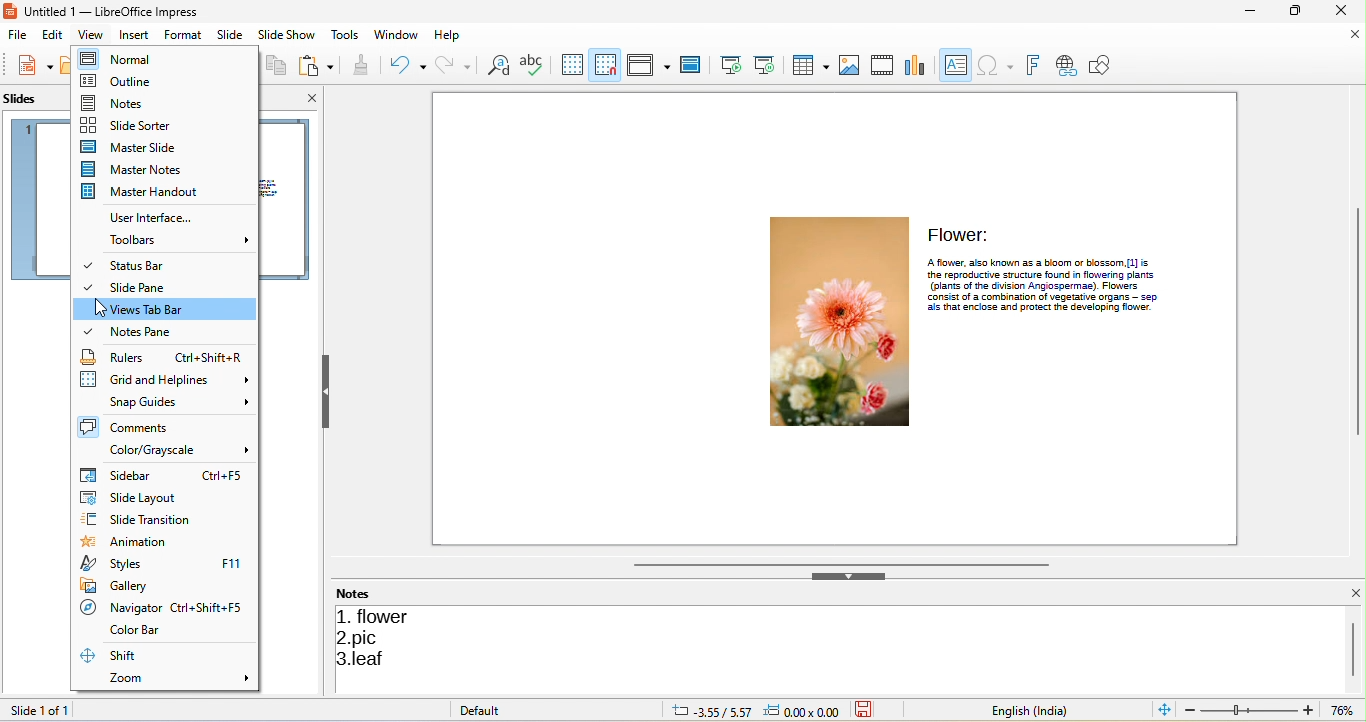  Describe the element at coordinates (1064, 65) in the screenshot. I see `hyperlink` at that location.